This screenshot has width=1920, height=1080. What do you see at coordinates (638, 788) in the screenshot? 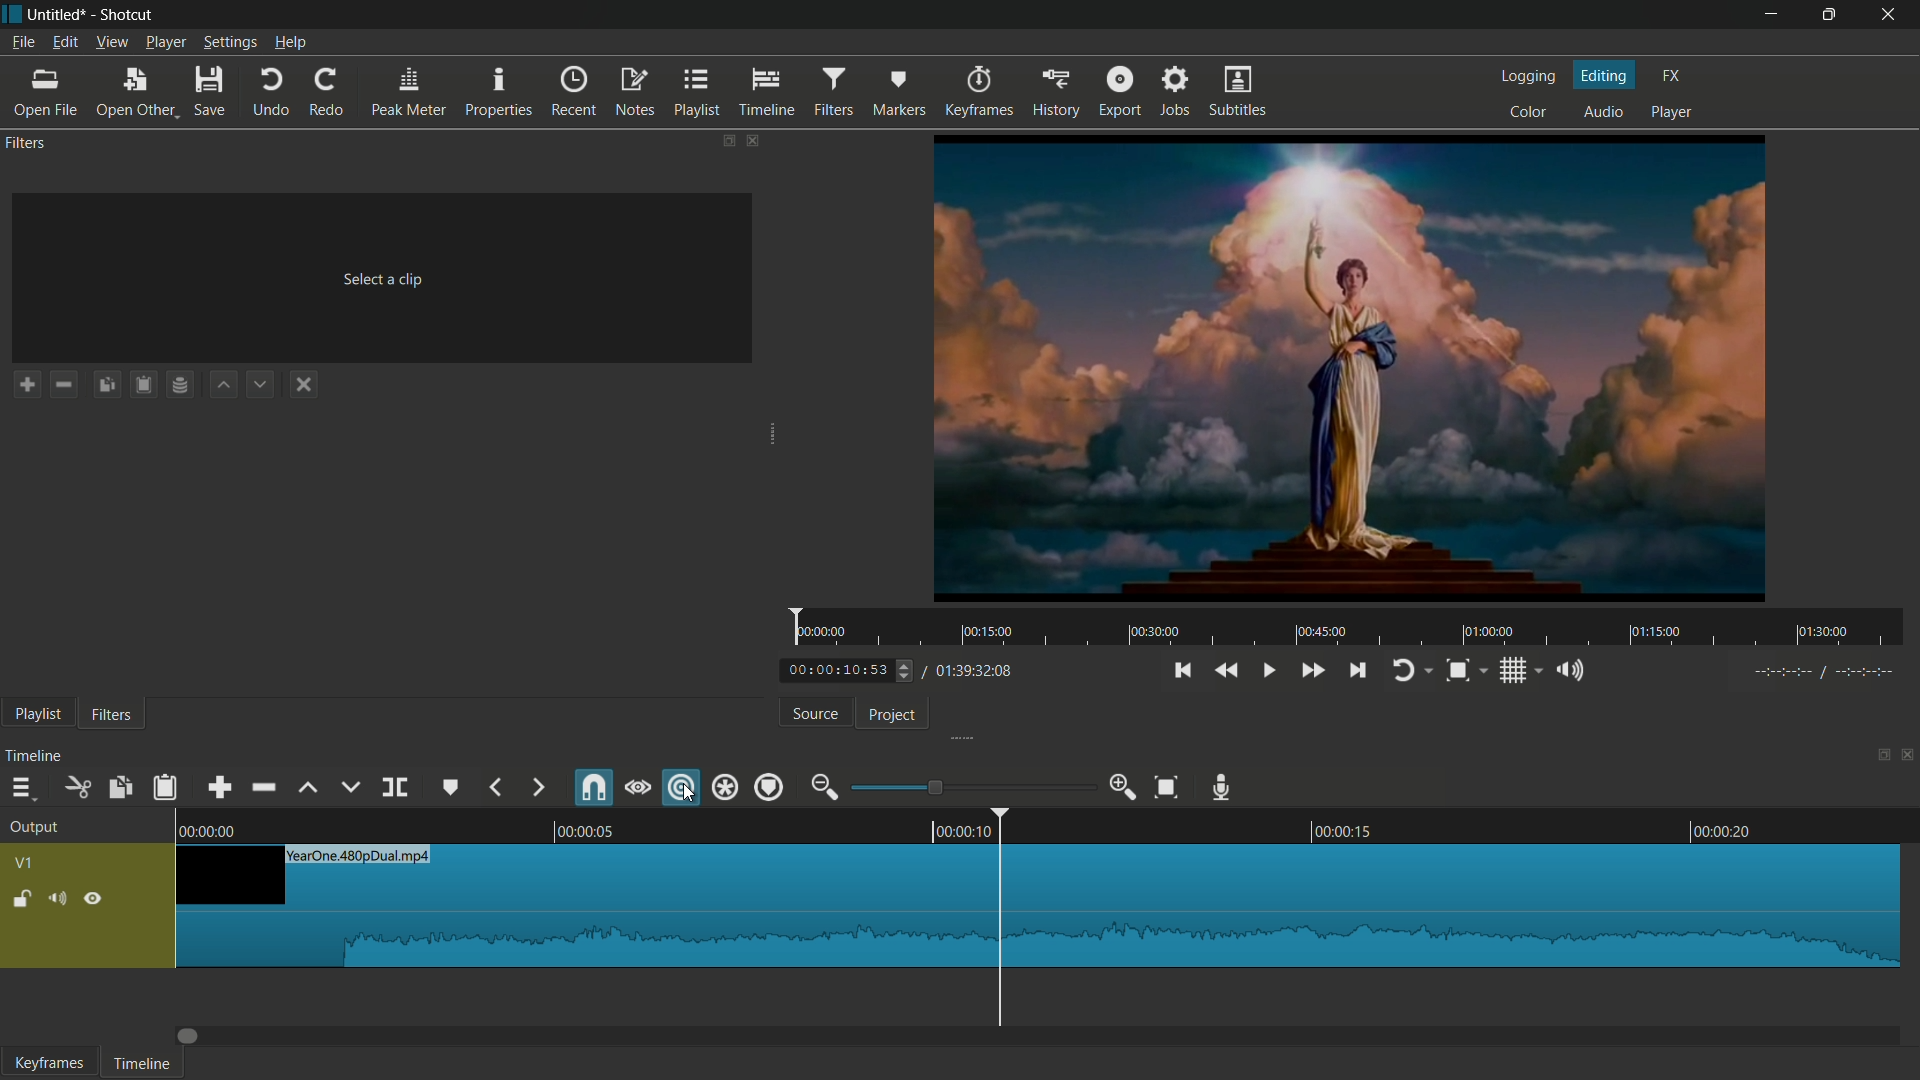
I see `scrub while dragging` at bounding box center [638, 788].